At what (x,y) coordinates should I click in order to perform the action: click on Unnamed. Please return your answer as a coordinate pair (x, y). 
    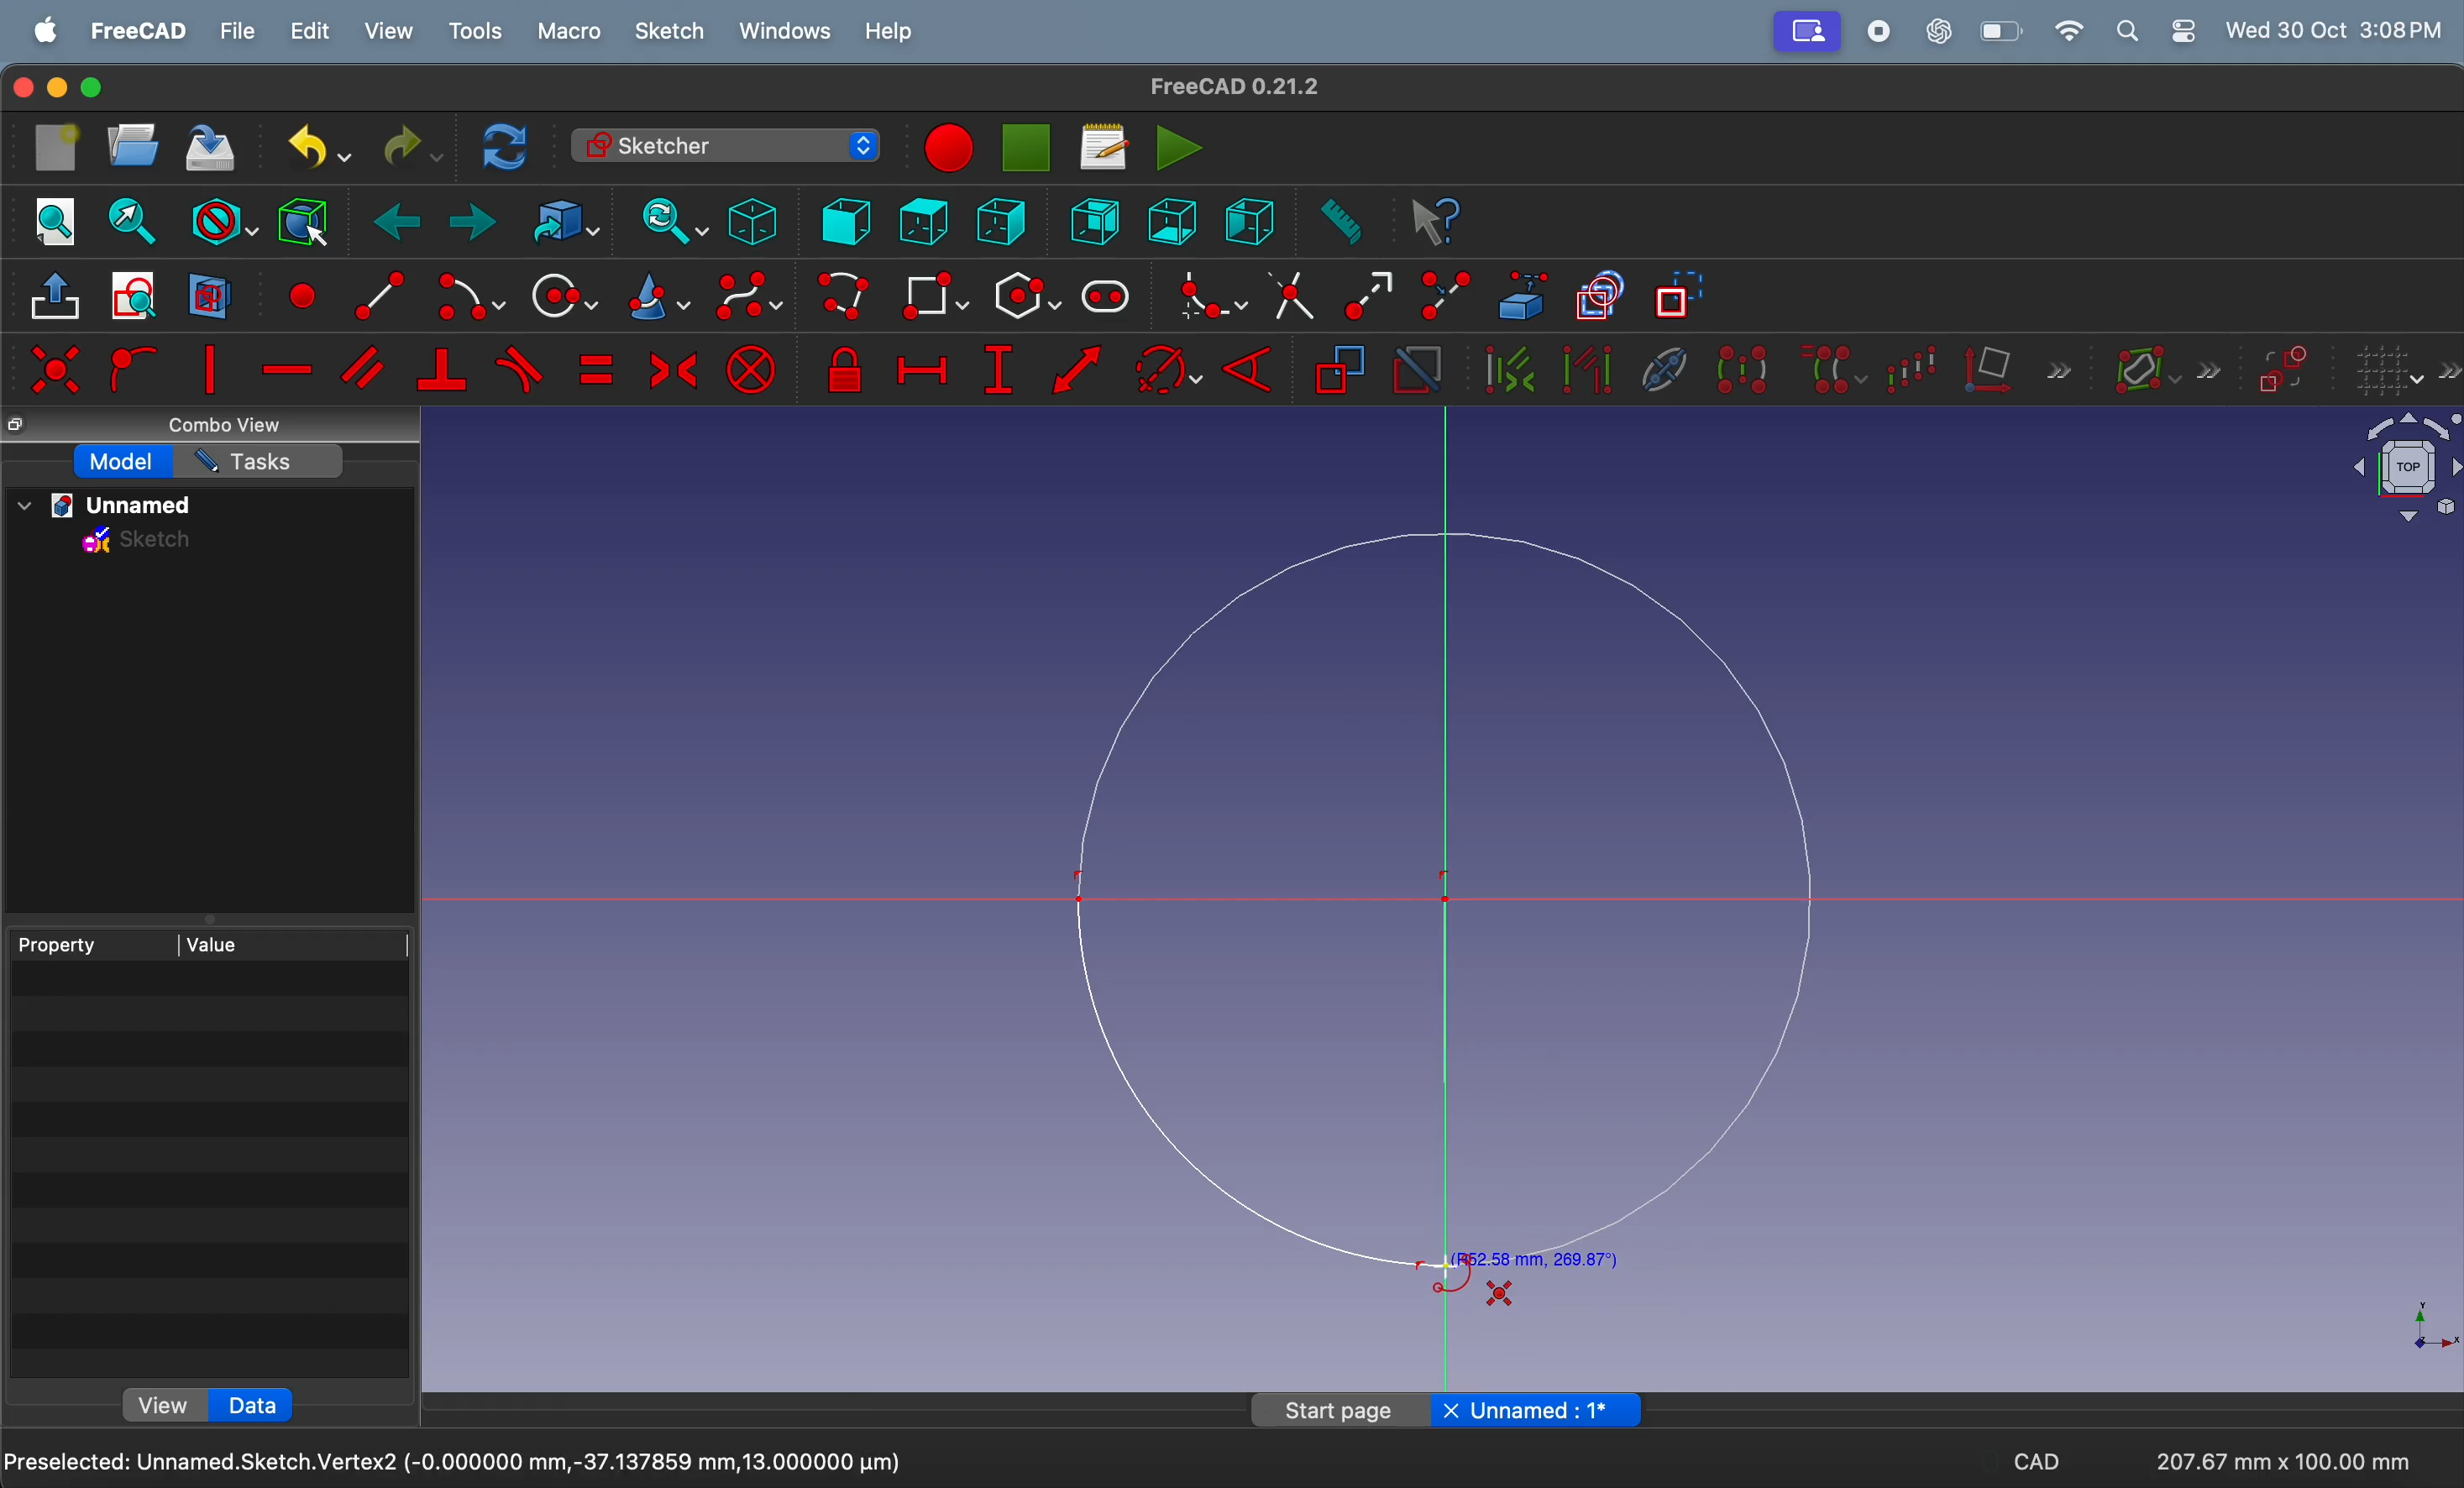
    Looking at the image, I should click on (1554, 1409).